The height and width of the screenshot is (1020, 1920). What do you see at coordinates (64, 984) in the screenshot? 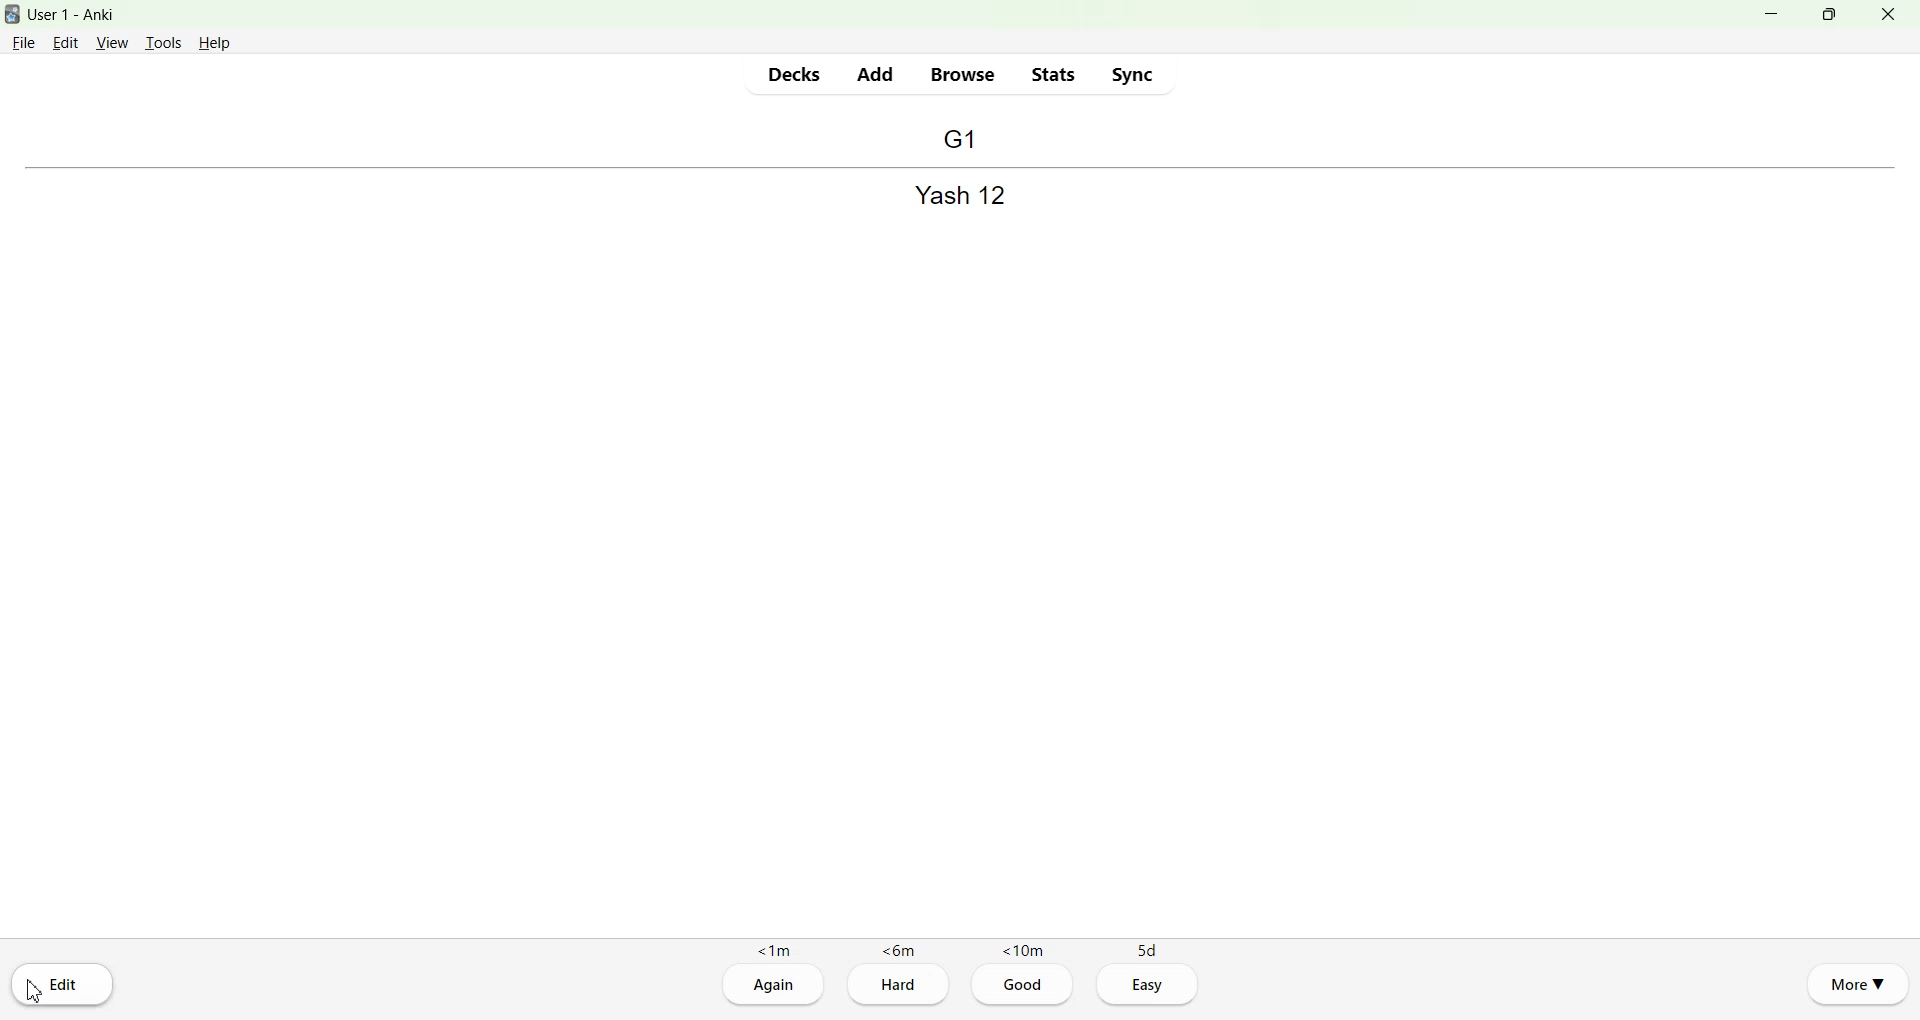
I see `Edit` at bounding box center [64, 984].